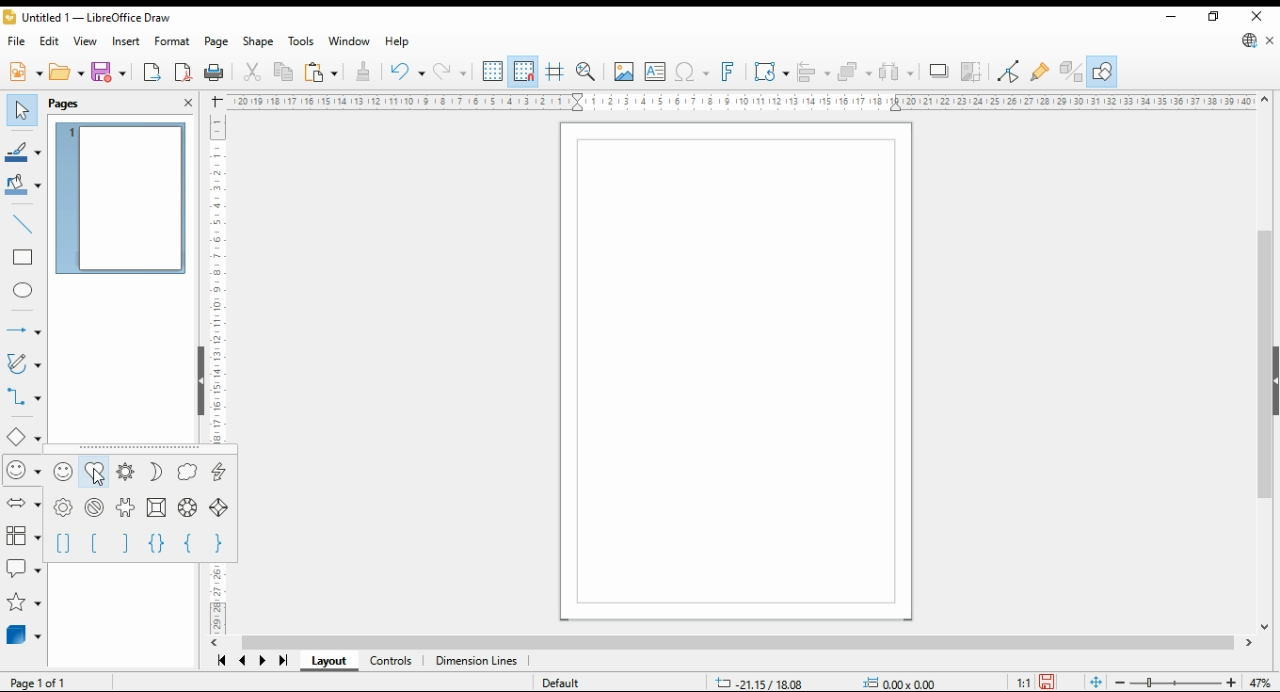 The height and width of the screenshot is (692, 1280). What do you see at coordinates (730, 72) in the screenshot?
I see `insert fontworks text` at bounding box center [730, 72].